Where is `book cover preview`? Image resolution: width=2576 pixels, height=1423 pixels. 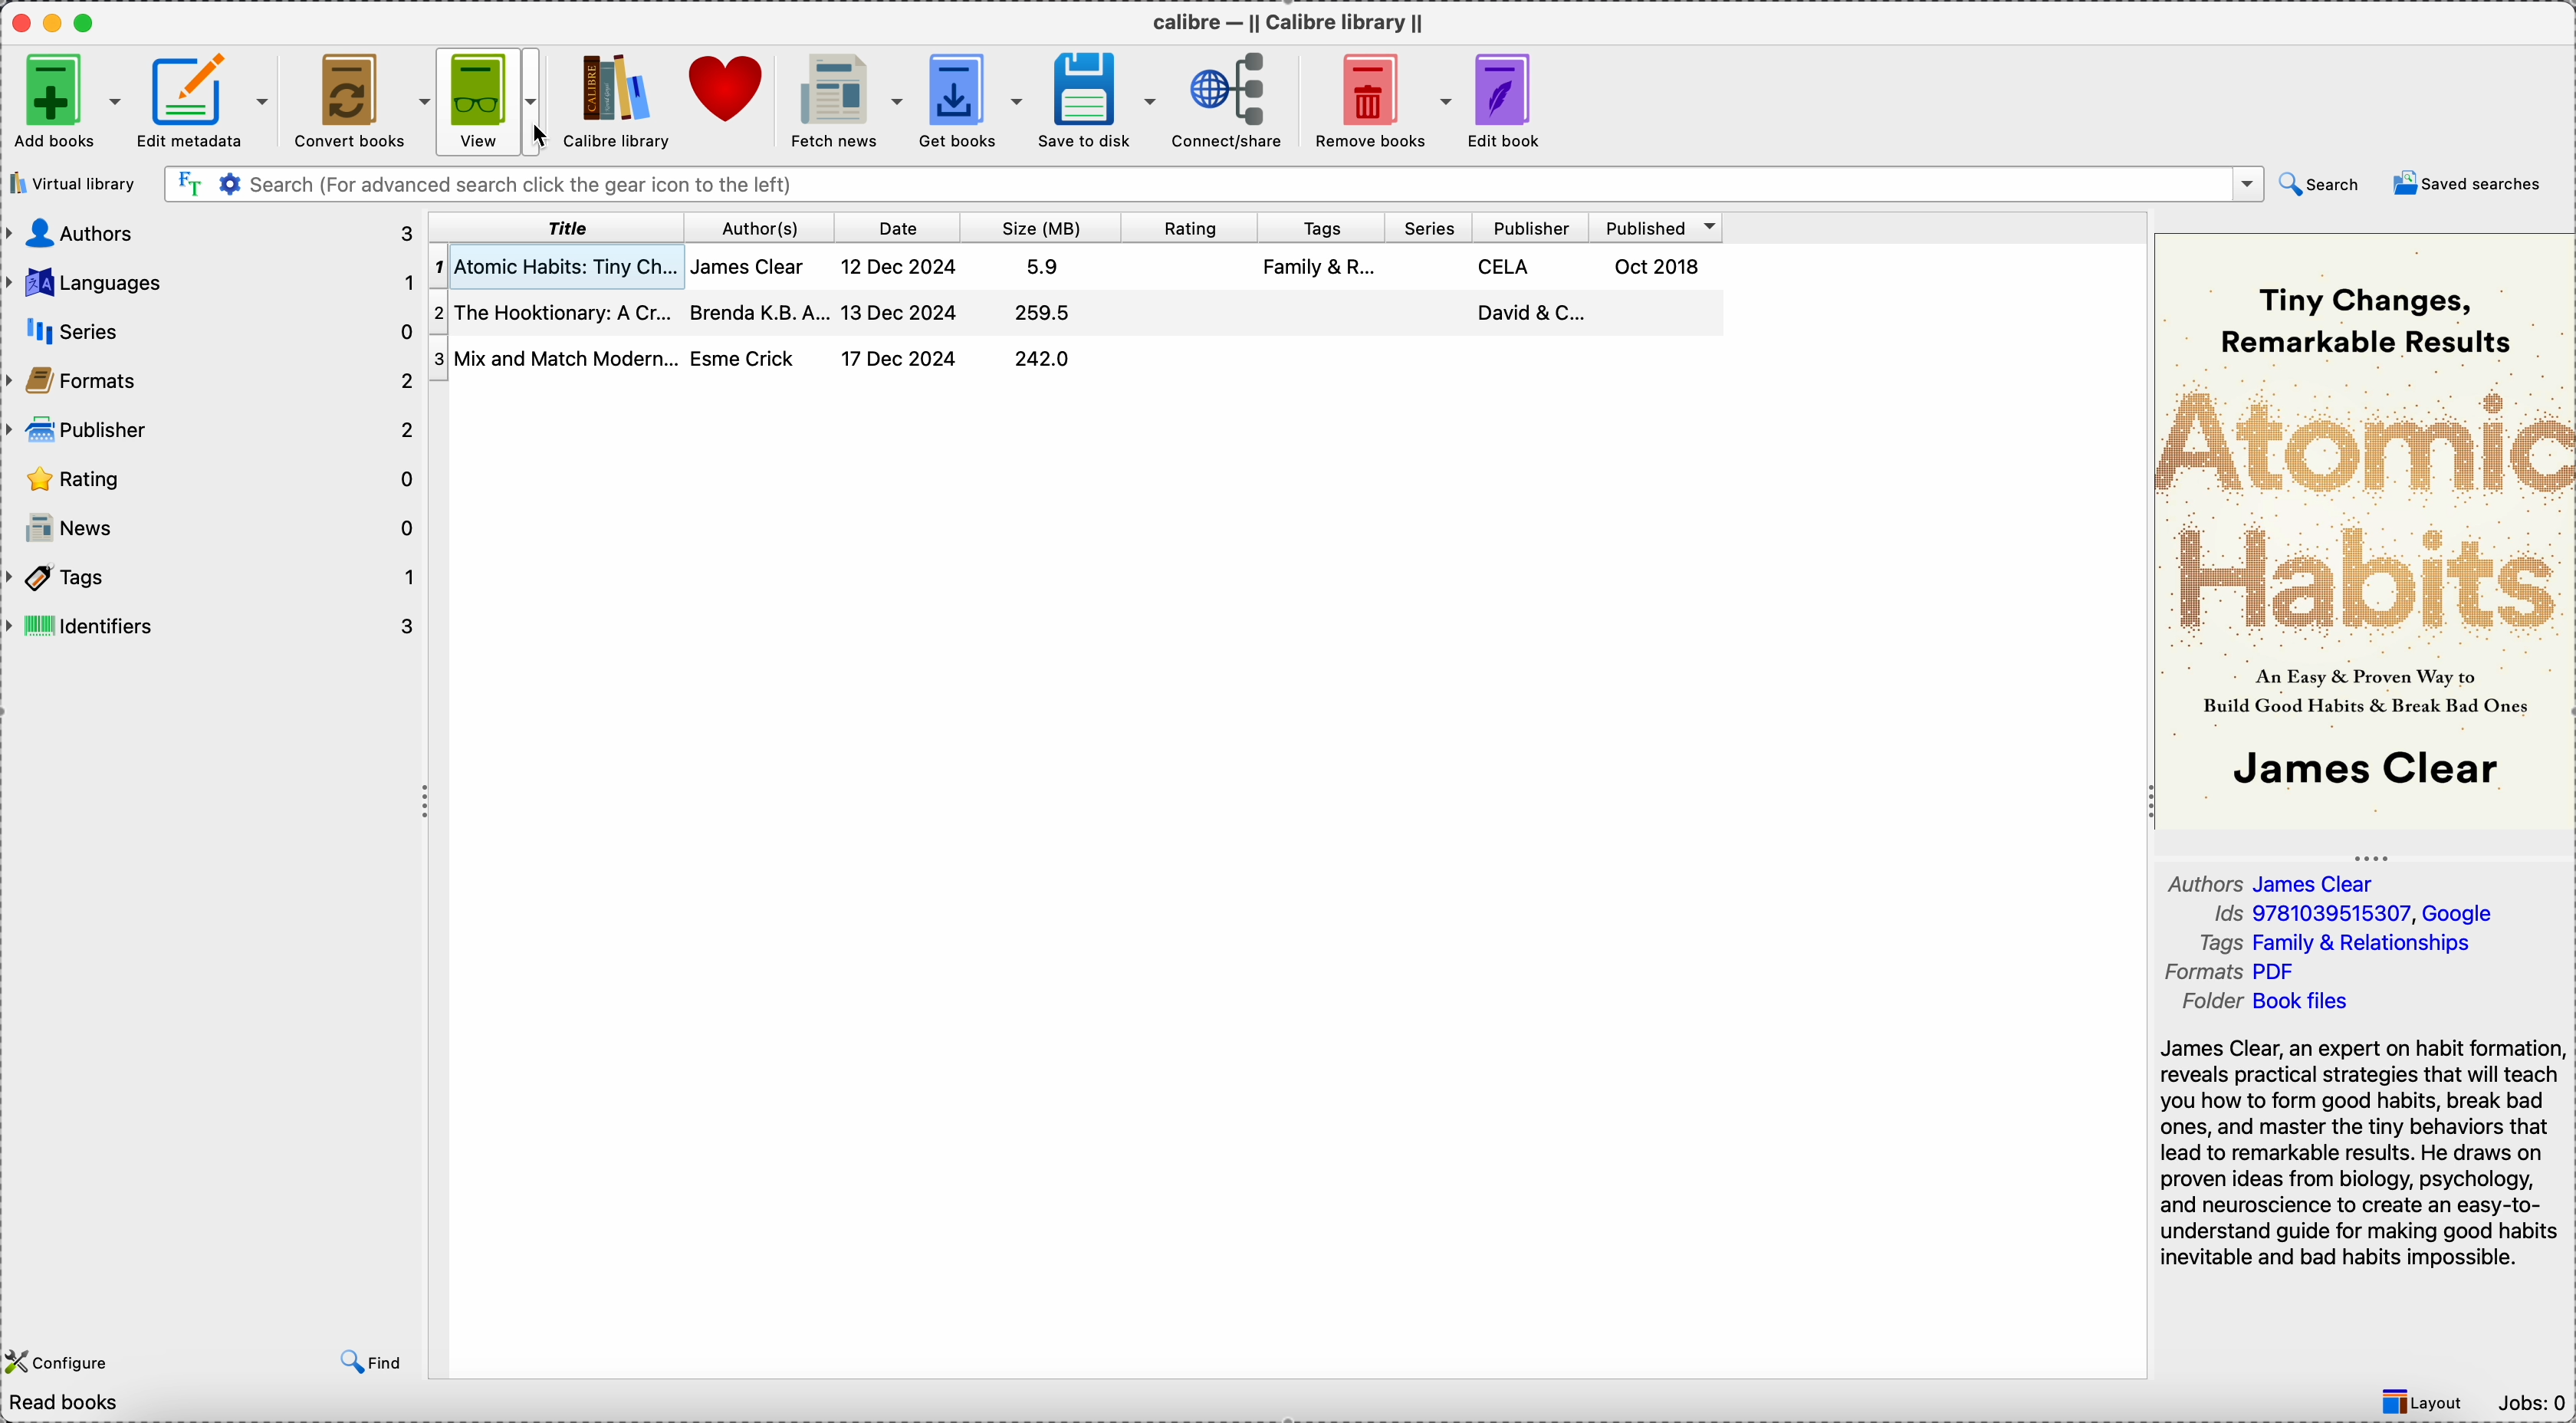
book cover preview is located at coordinates (2367, 529).